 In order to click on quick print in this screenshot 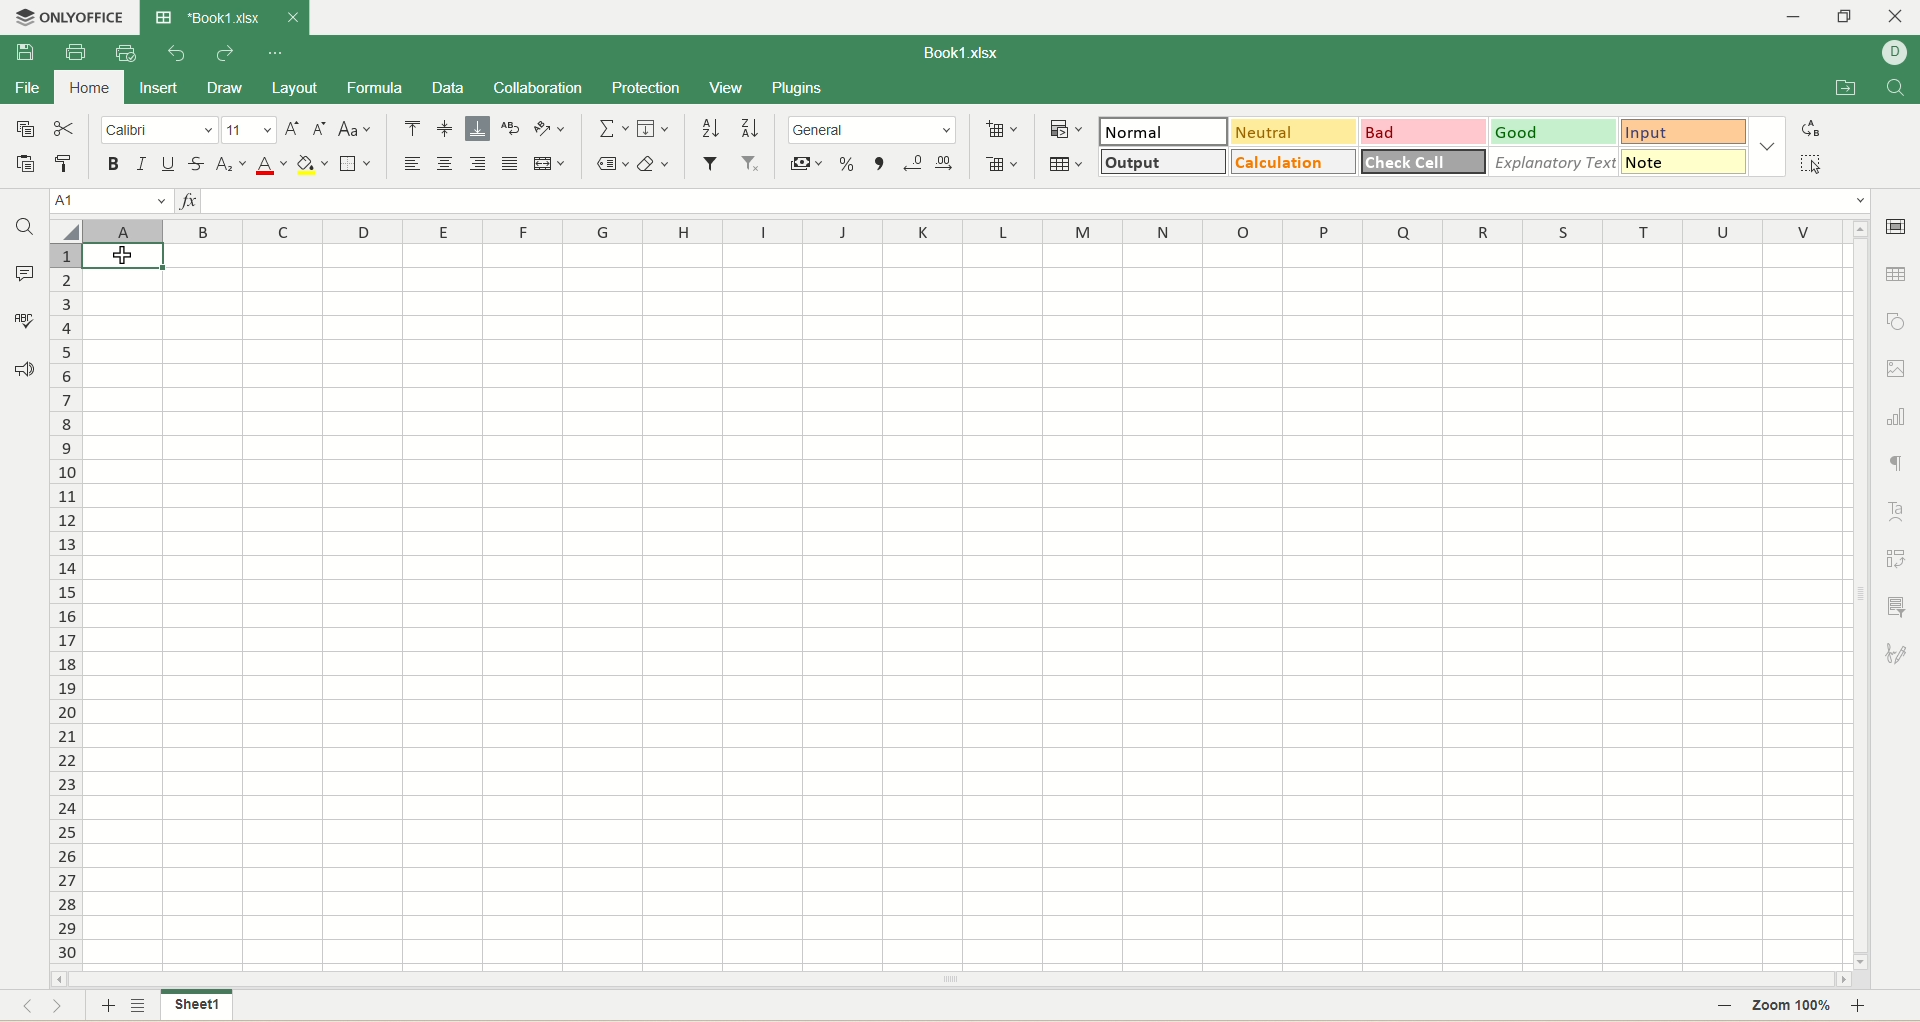, I will do `click(126, 53)`.